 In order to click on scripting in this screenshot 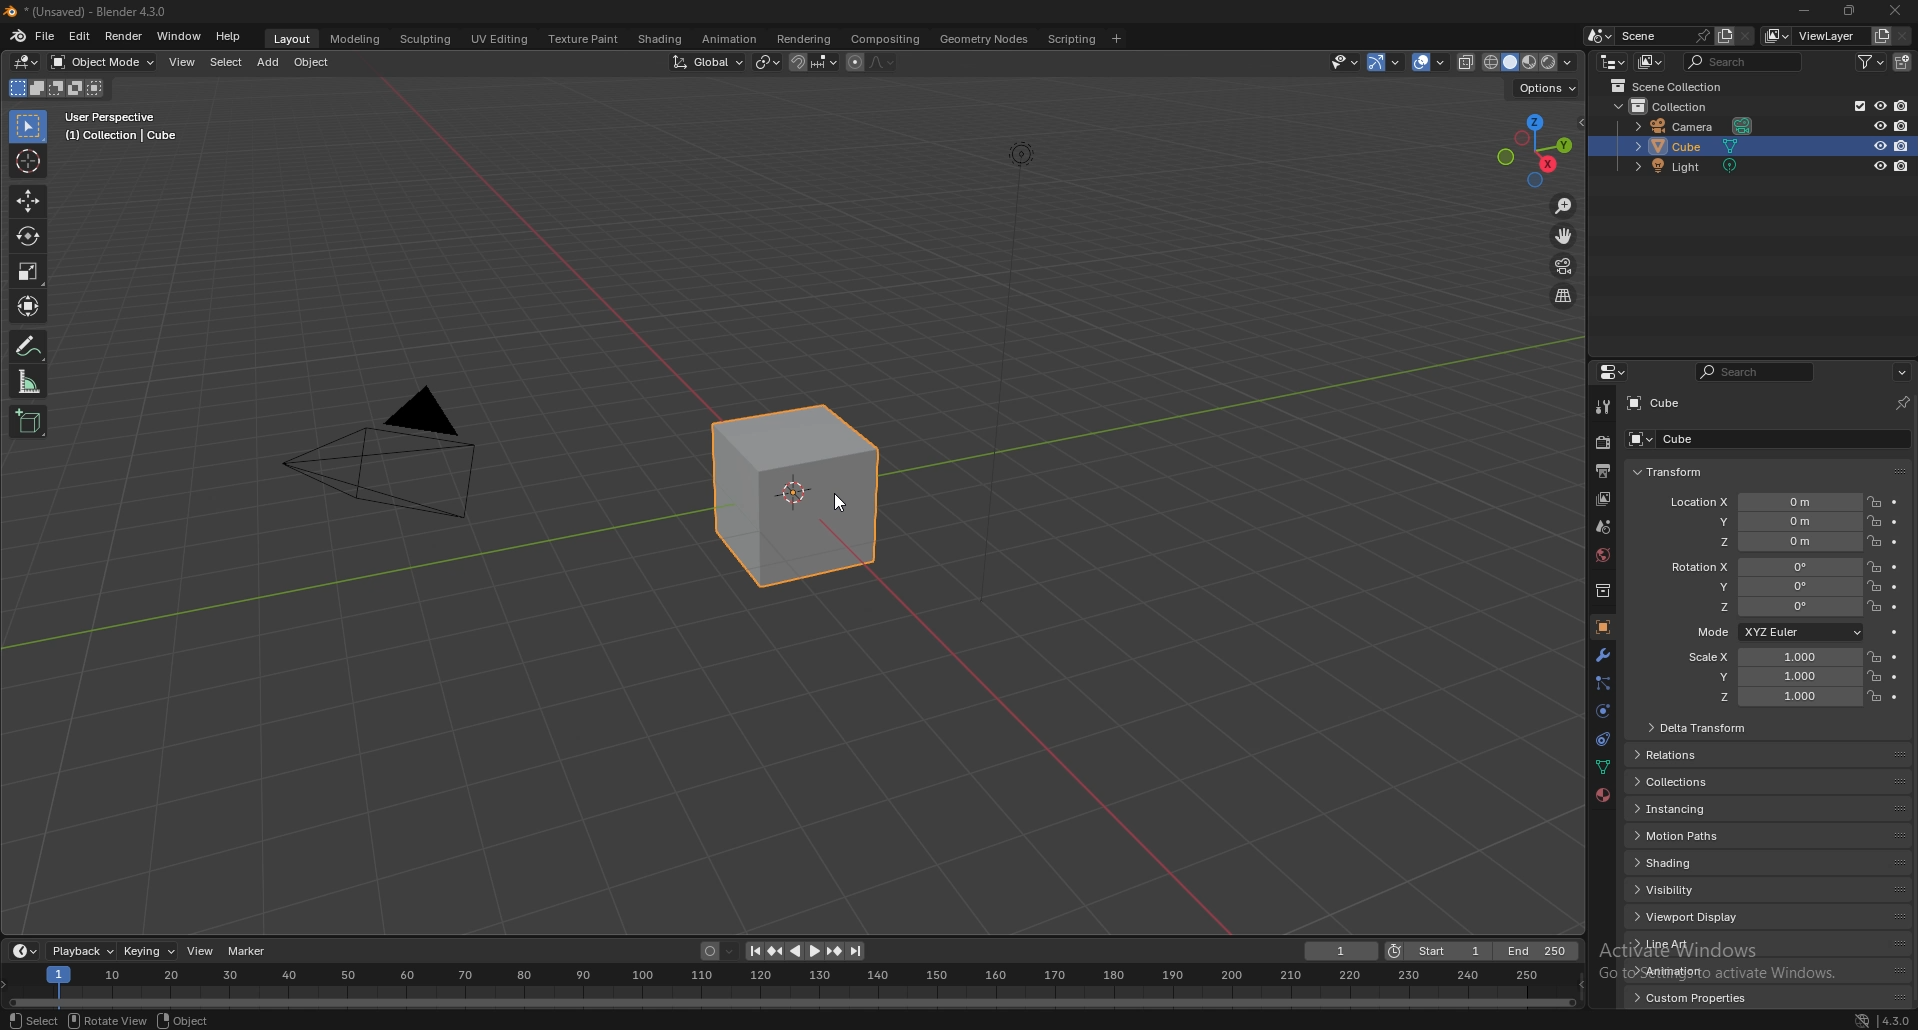, I will do `click(1074, 39)`.